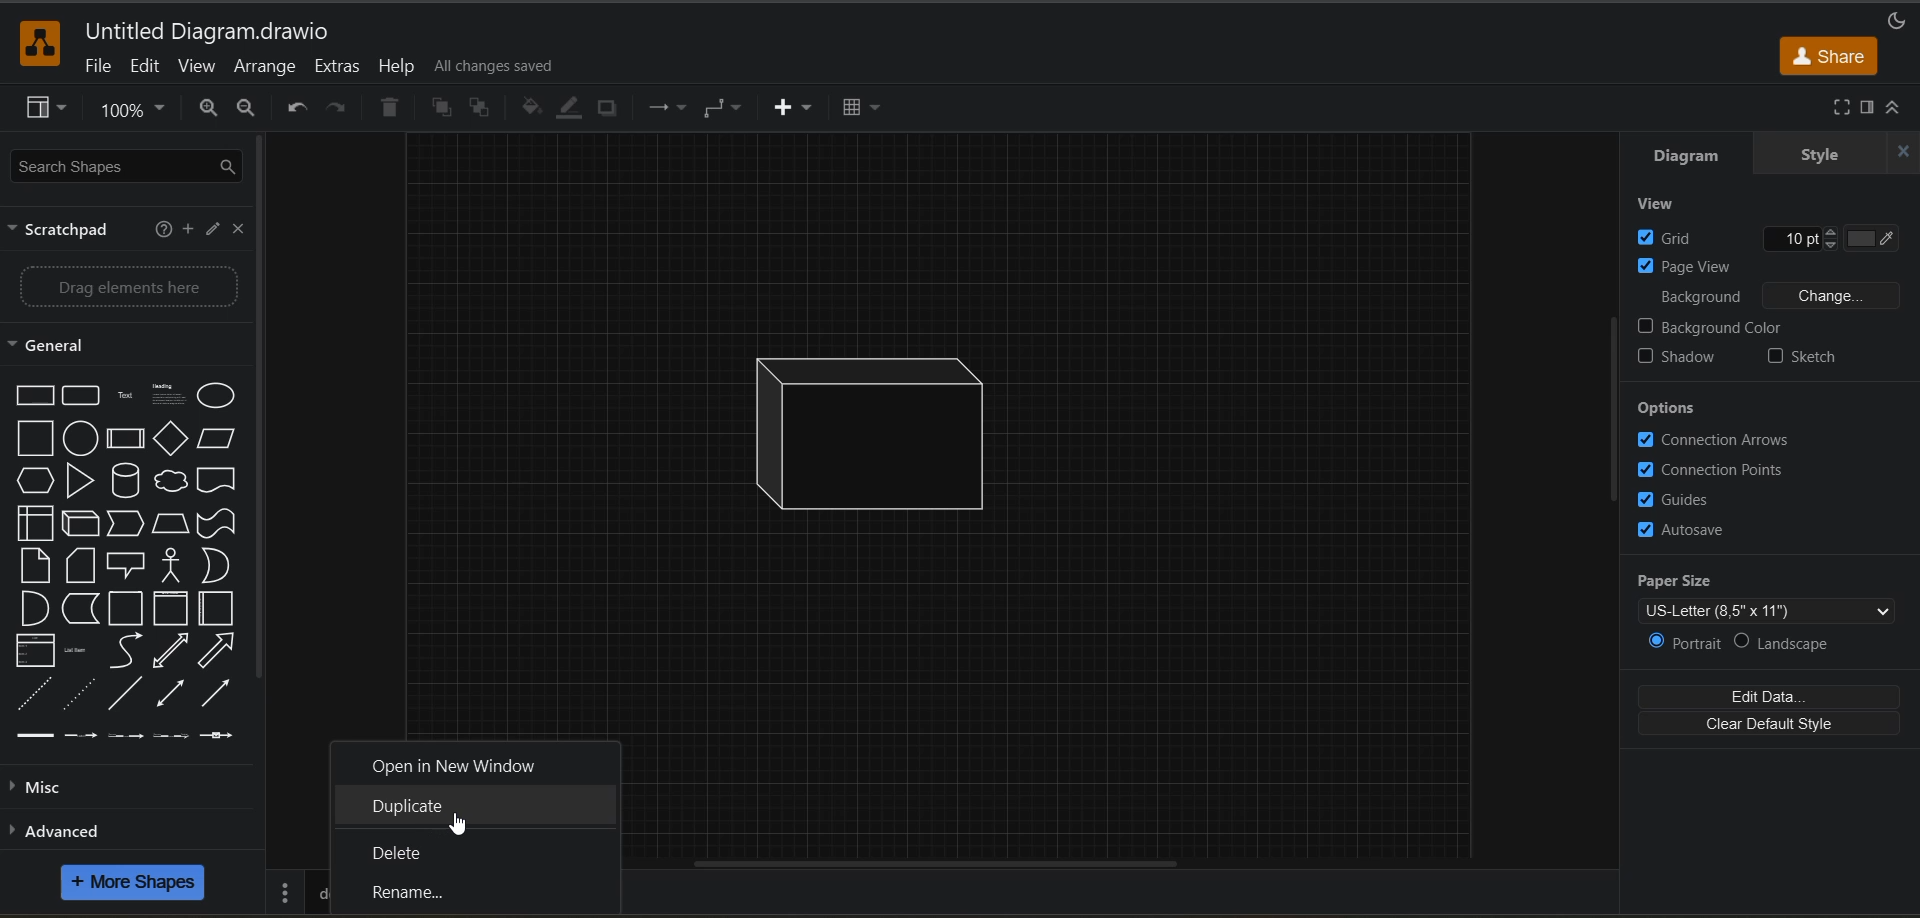 The image size is (1920, 918). I want to click on page view, so click(1695, 264).